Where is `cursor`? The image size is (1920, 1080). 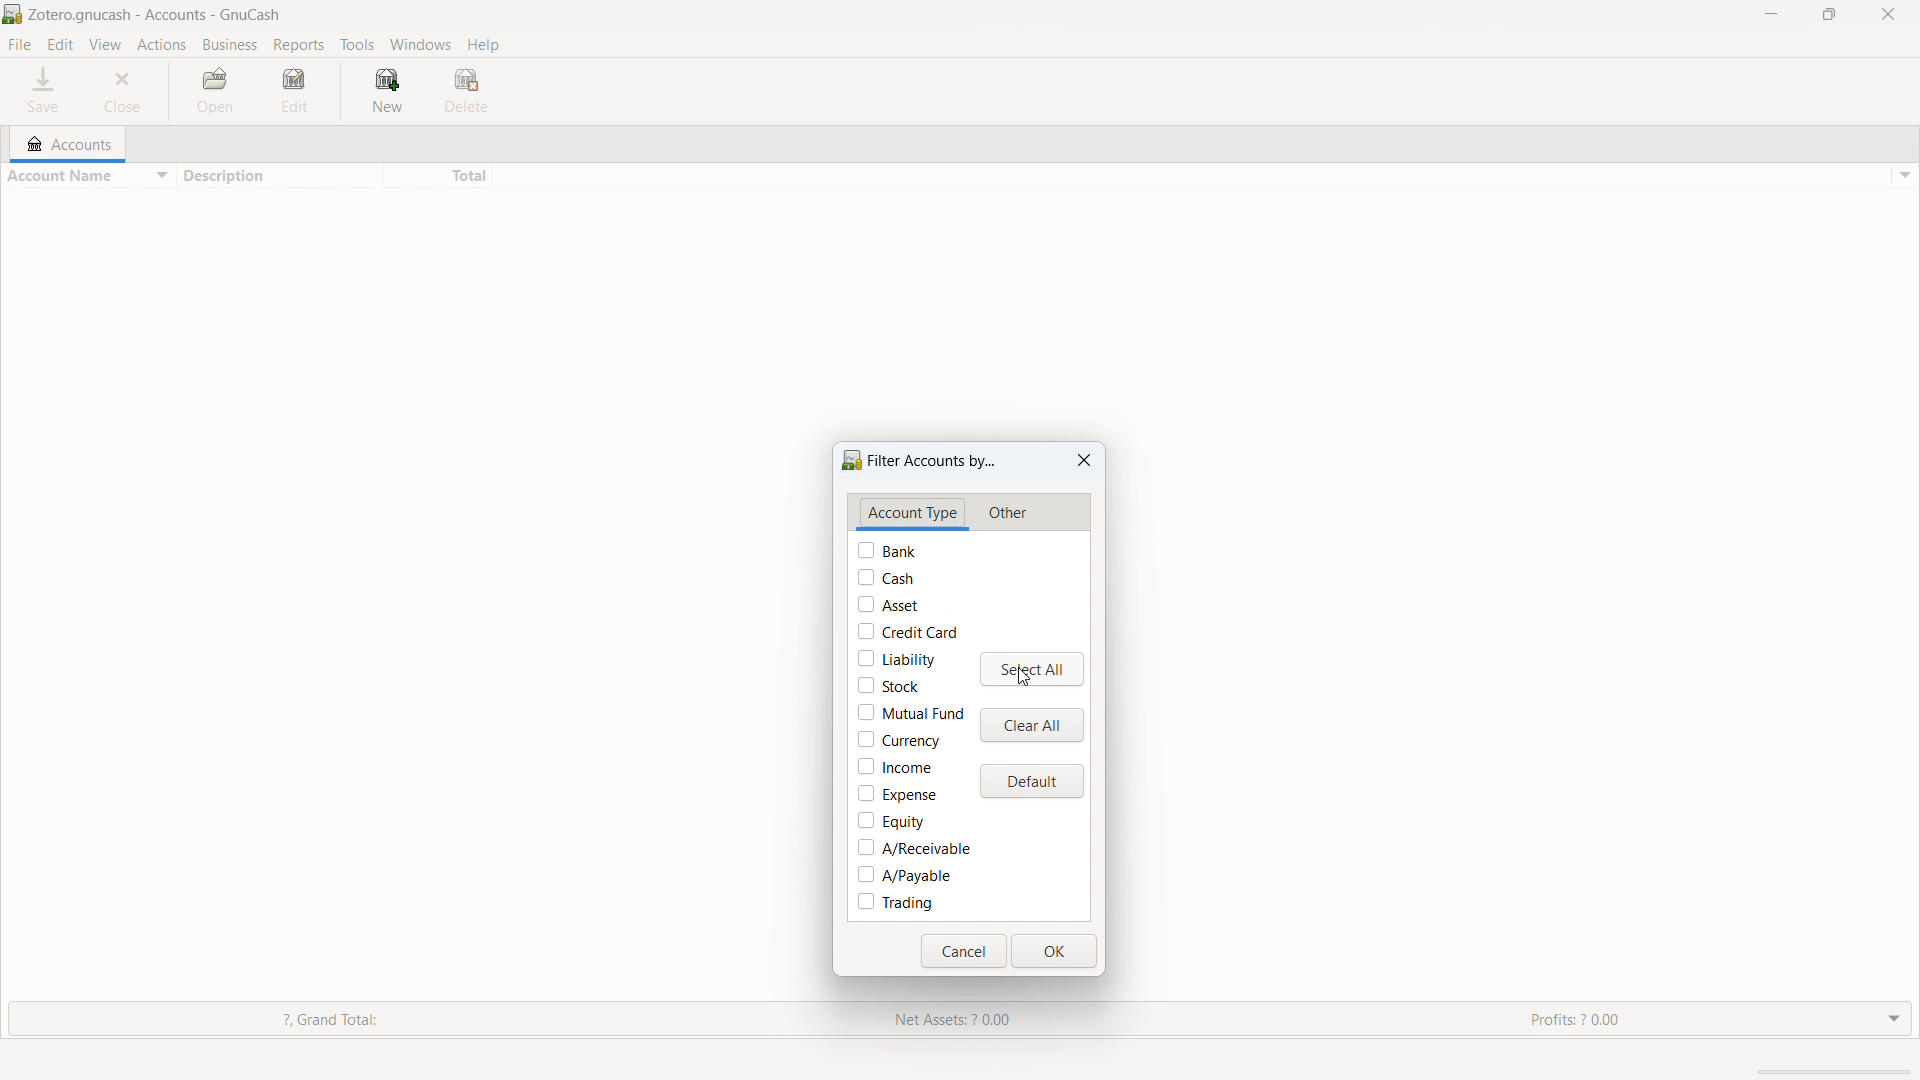 cursor is located at coordinates (1023, 680).